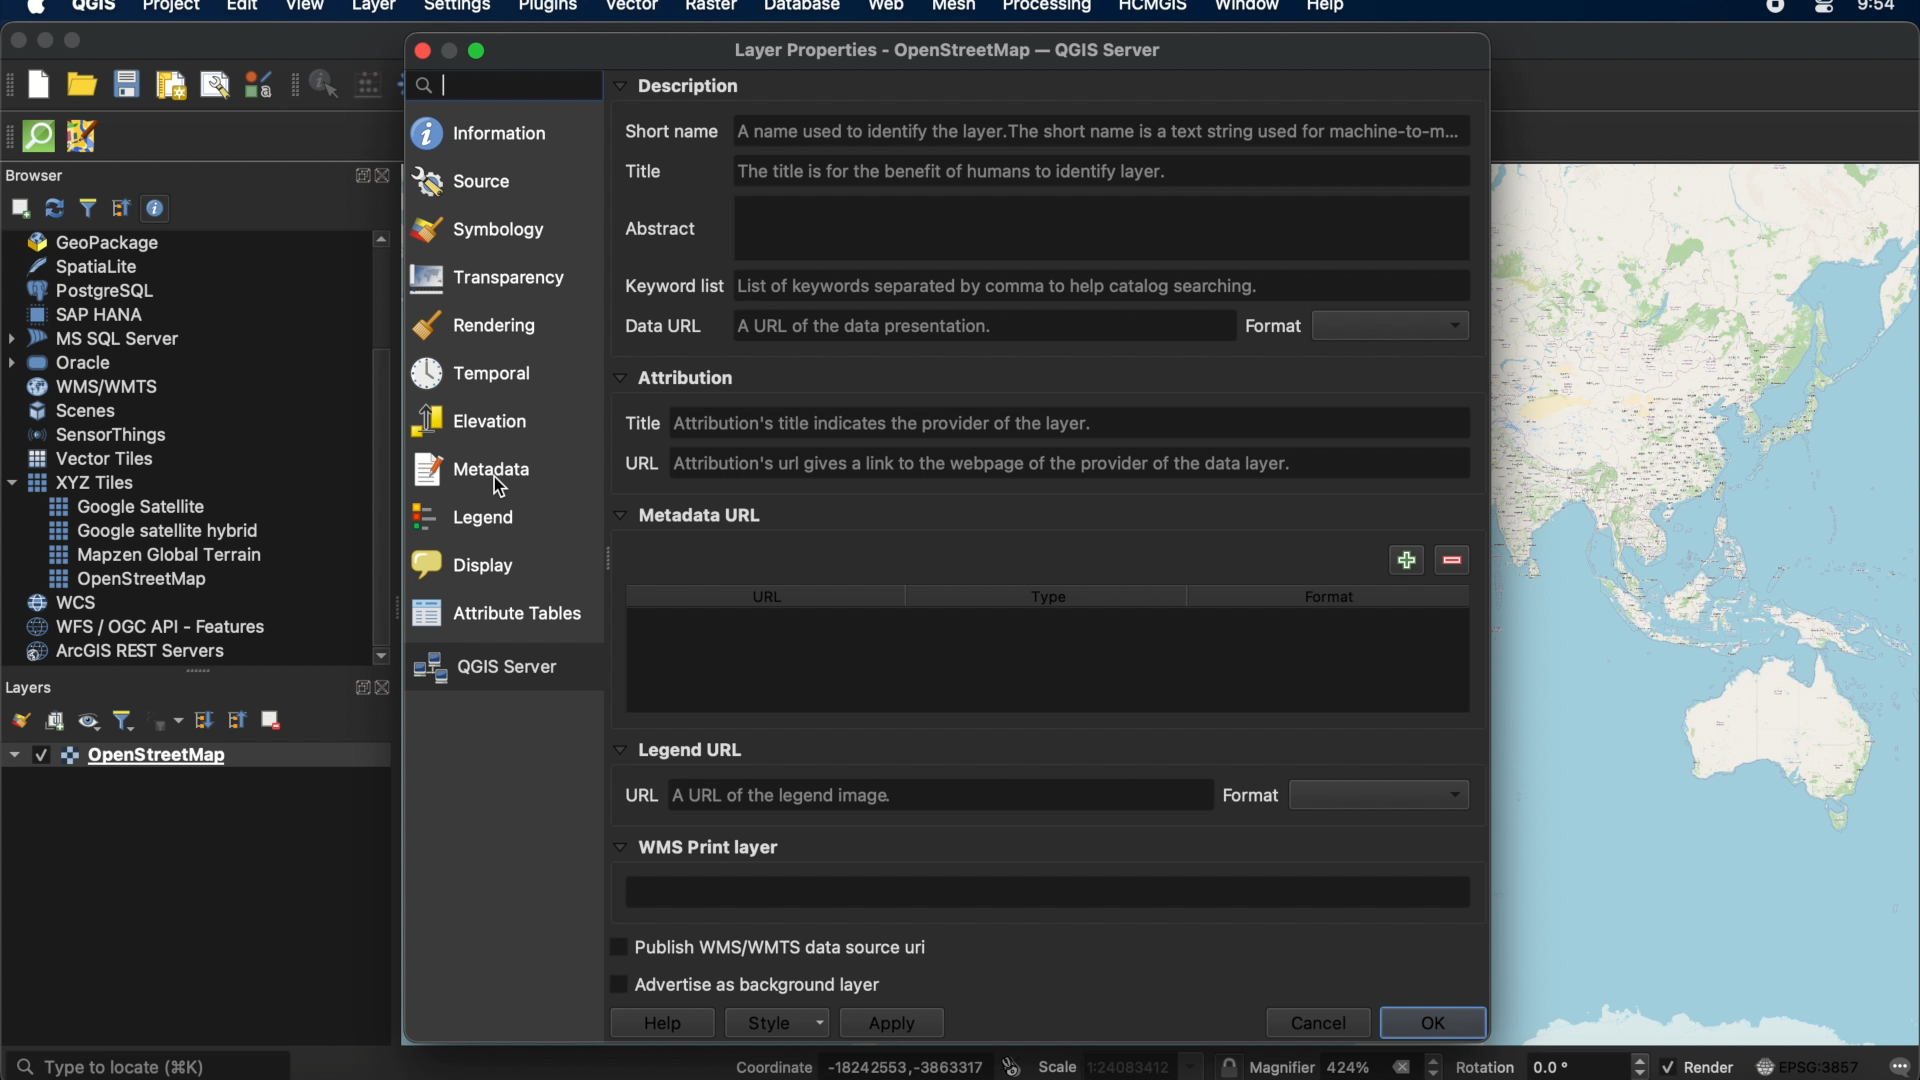 Image resolution: width=1920 pixels, height=1080 pixels. I want to click on data url description, so click(812, 325).